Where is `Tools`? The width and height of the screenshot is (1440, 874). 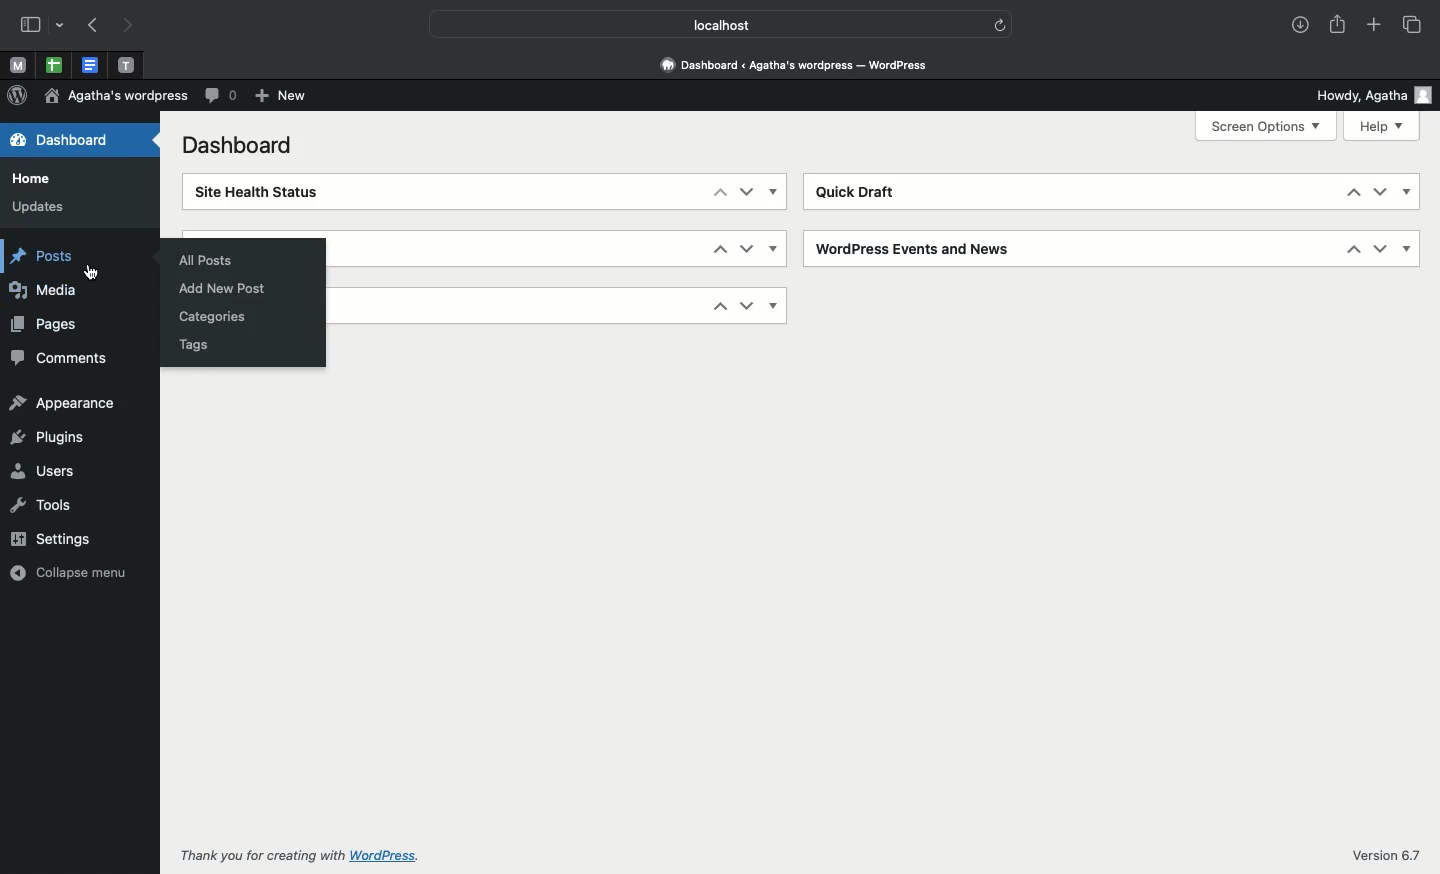 Tools is located at coordinates (42, 506).